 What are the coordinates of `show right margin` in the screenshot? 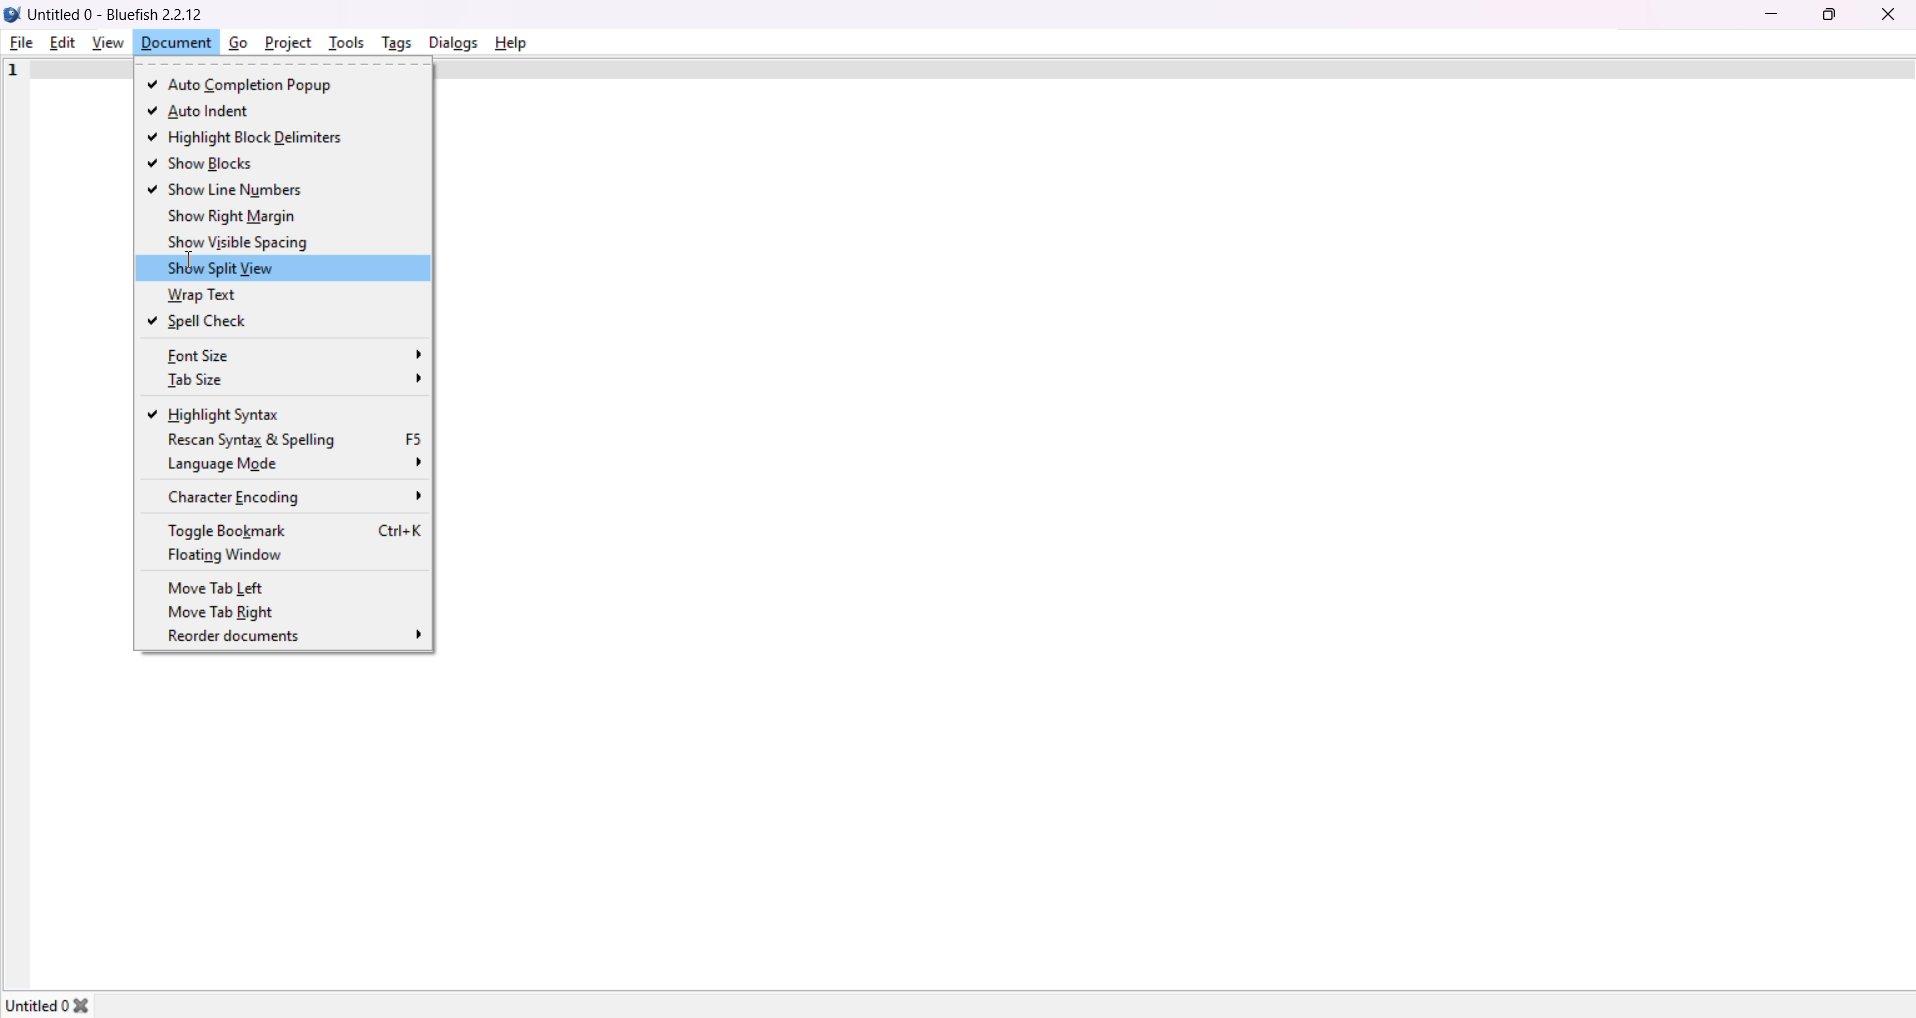 It's located at (232, 216).